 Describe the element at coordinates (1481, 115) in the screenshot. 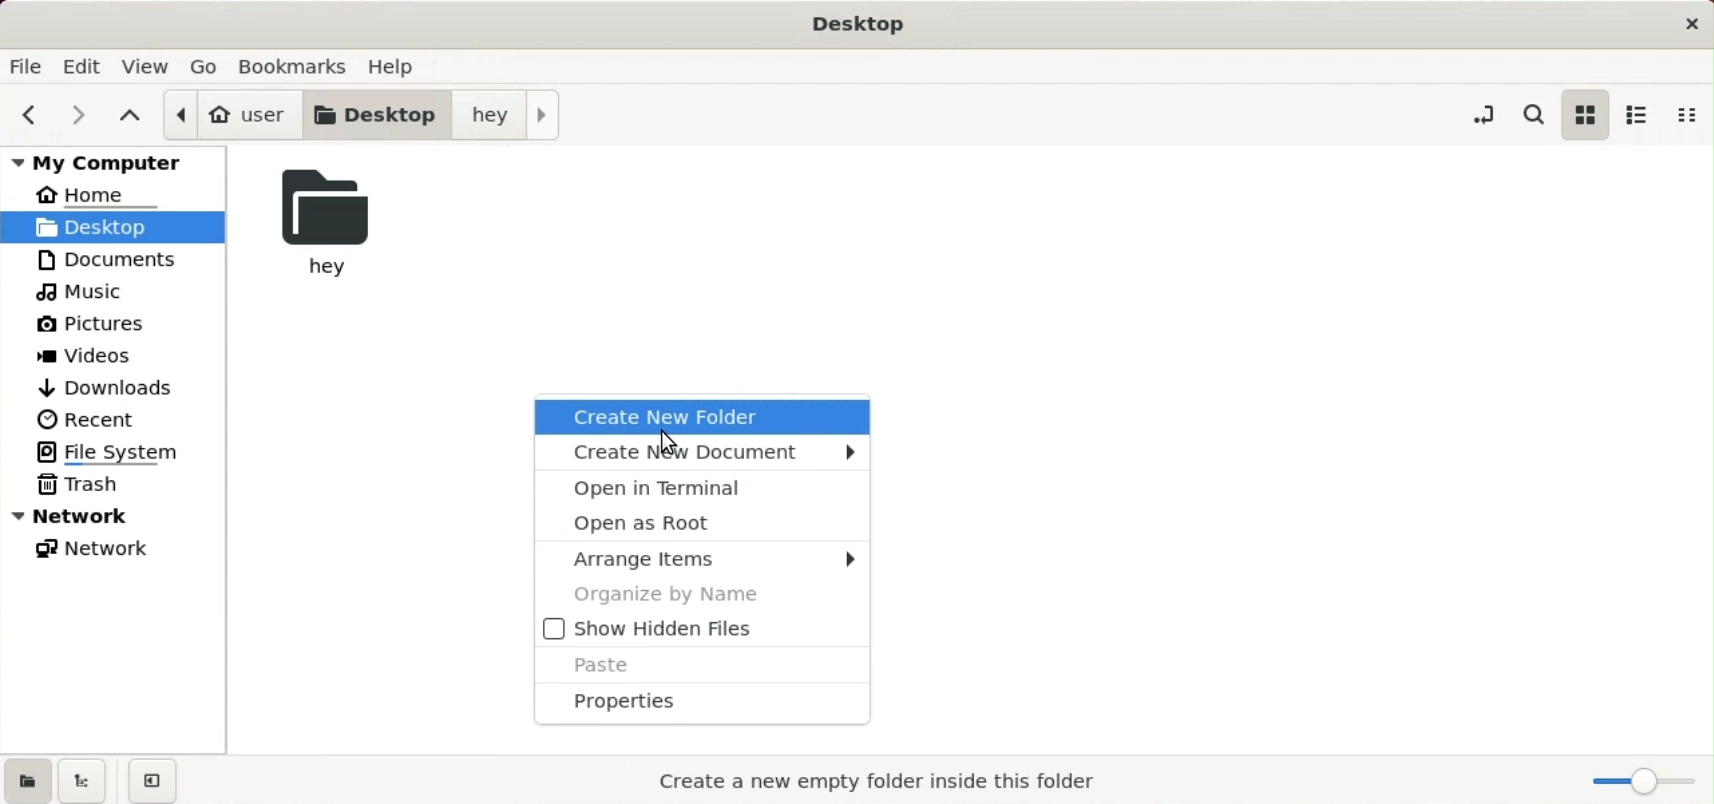

I see `toggle loaction entry` at that location.